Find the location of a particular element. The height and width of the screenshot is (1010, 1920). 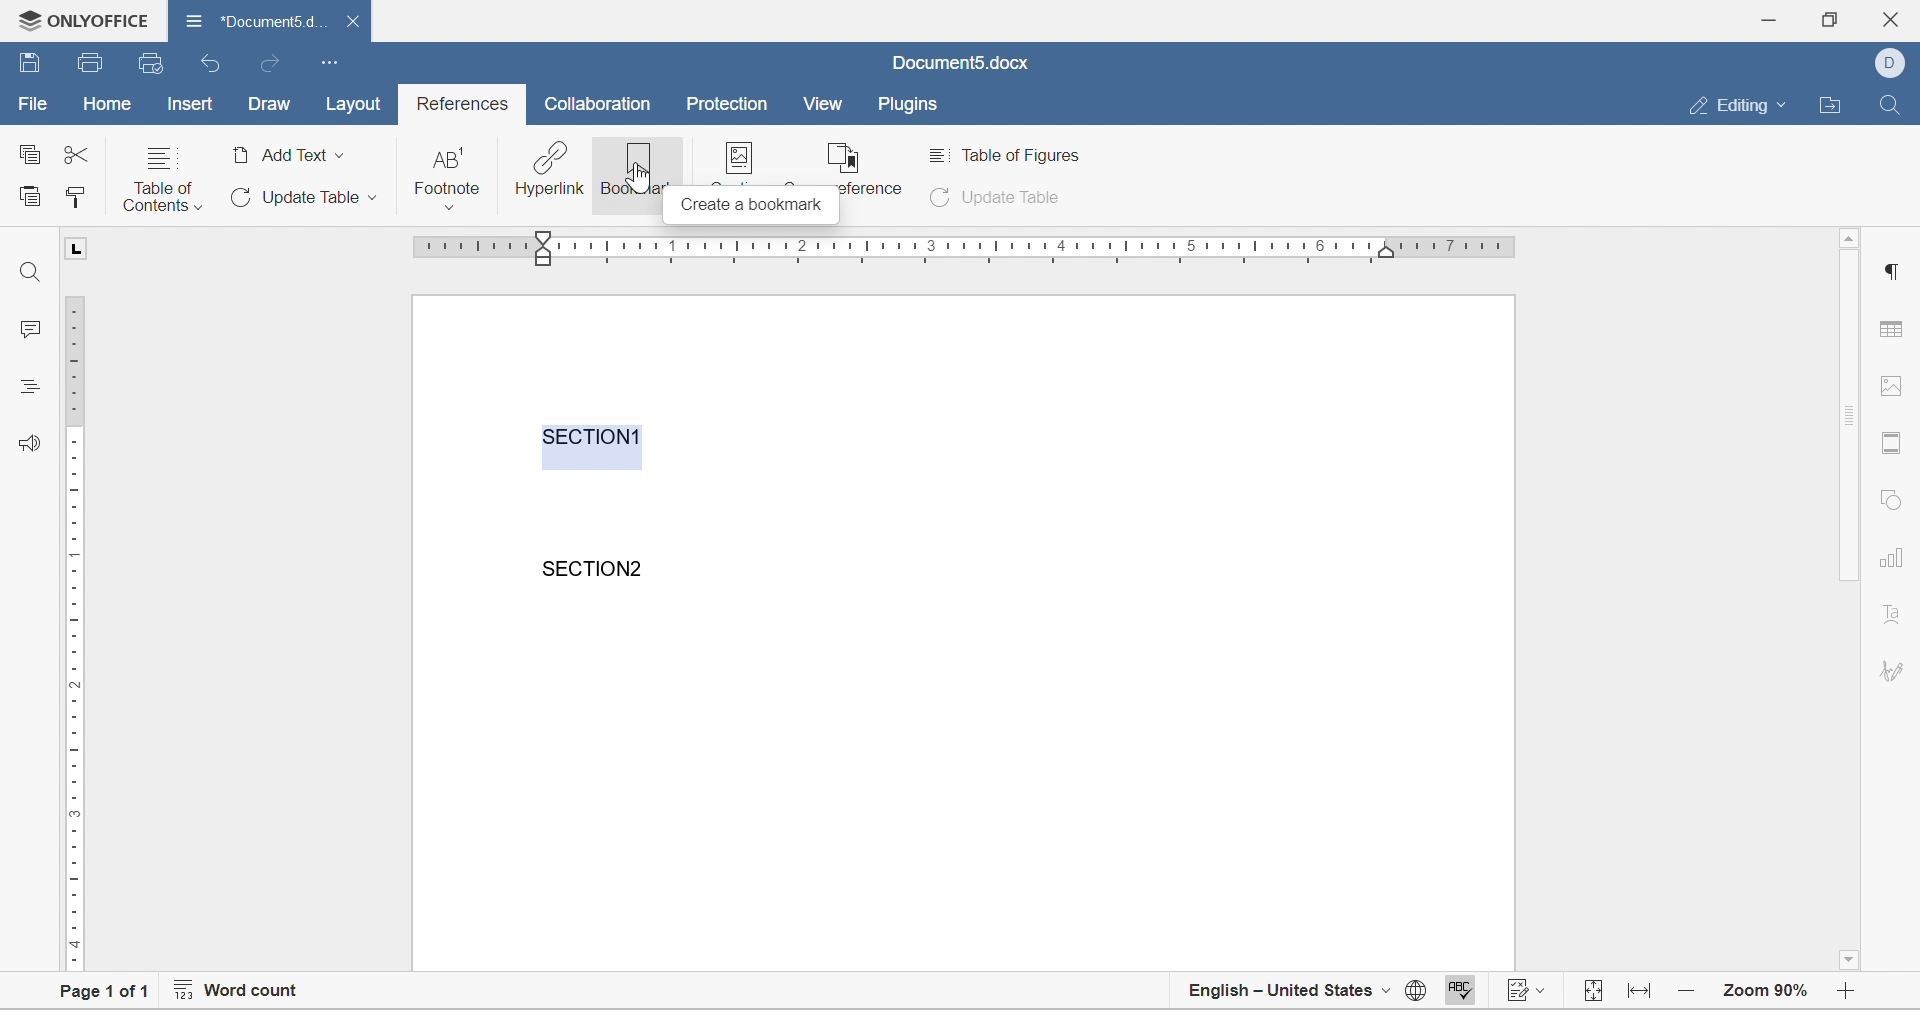

quick print is located at coordinates (153, 62).